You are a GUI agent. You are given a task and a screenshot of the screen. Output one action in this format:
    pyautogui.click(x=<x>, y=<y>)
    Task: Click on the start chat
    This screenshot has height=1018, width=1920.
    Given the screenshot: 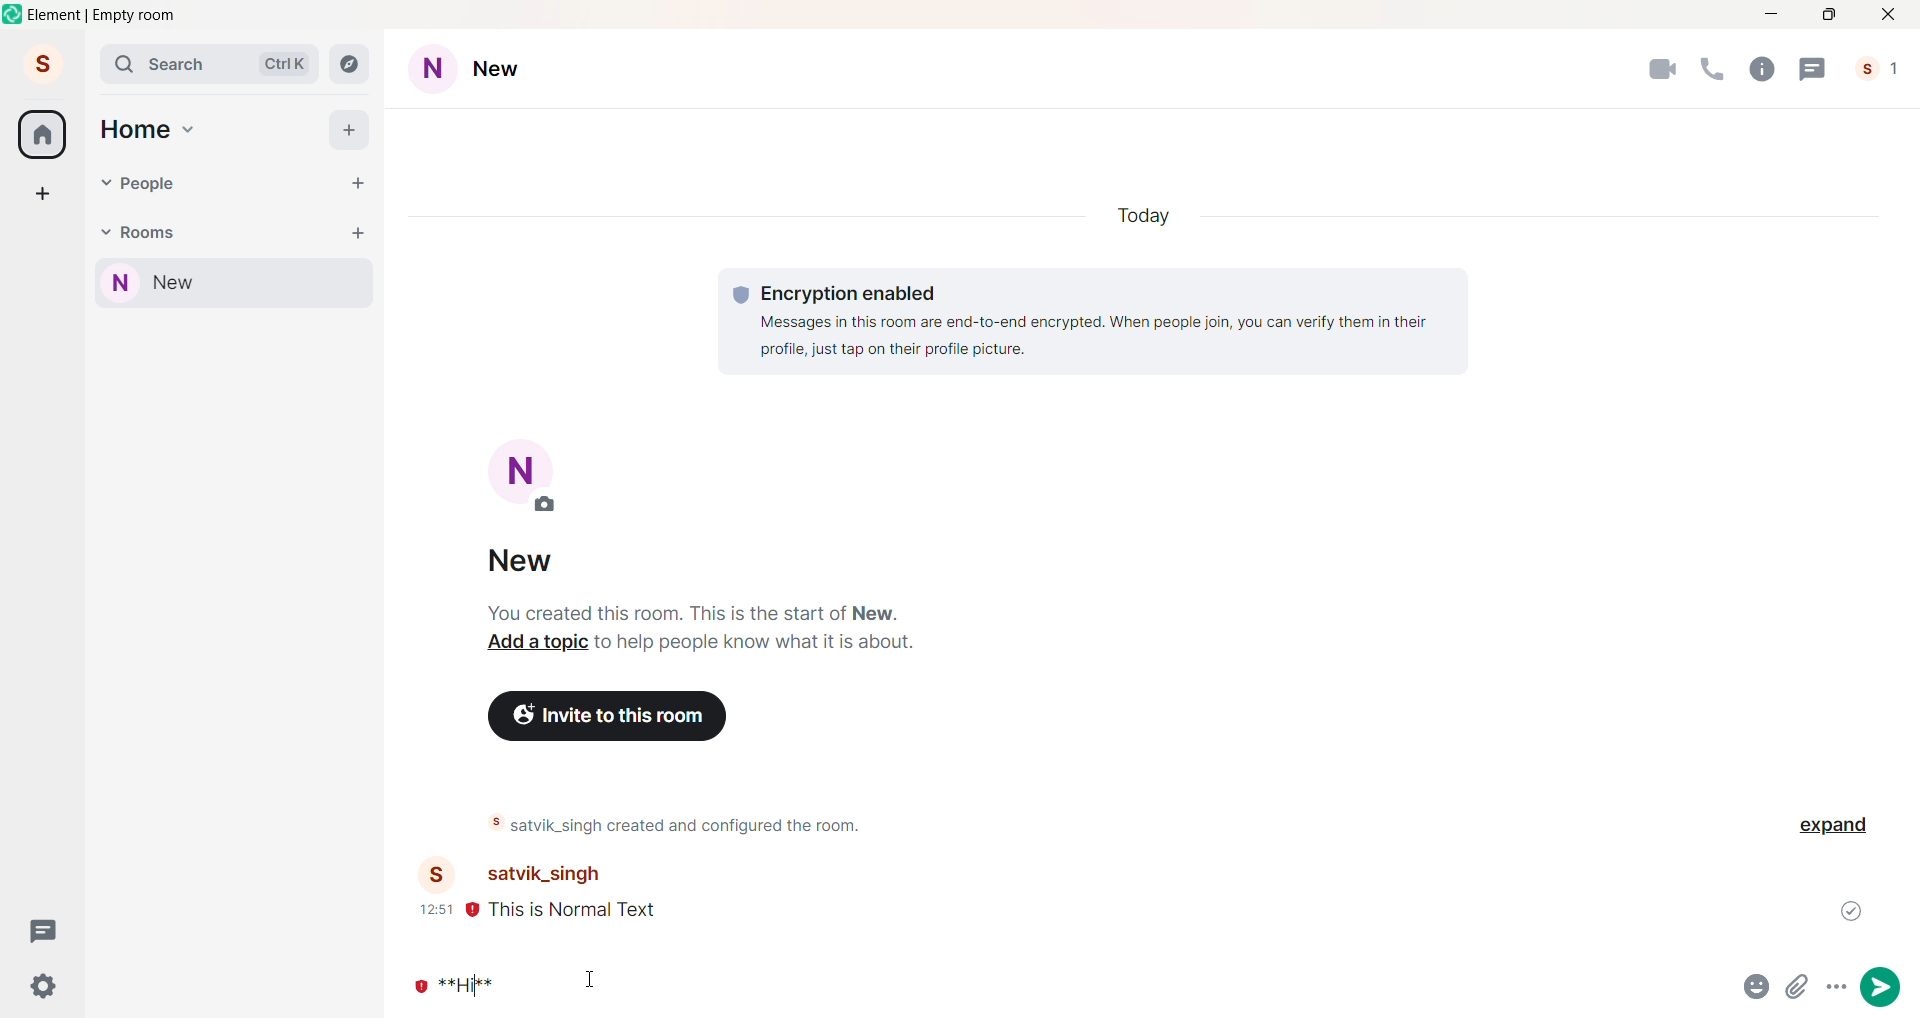 What is the action you would take?
    pyautogui.click(x=357, y=184)
    